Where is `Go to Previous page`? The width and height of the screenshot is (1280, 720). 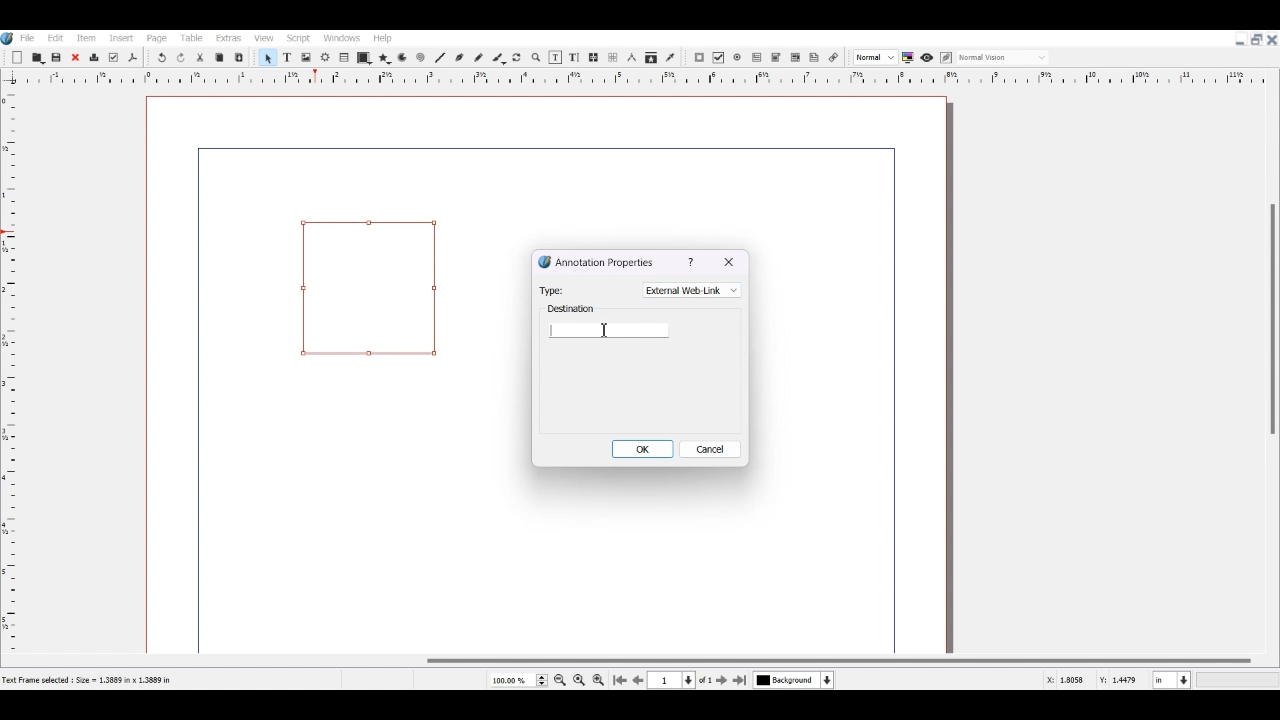
Go to Previous page is located at coordinates (638, 680).